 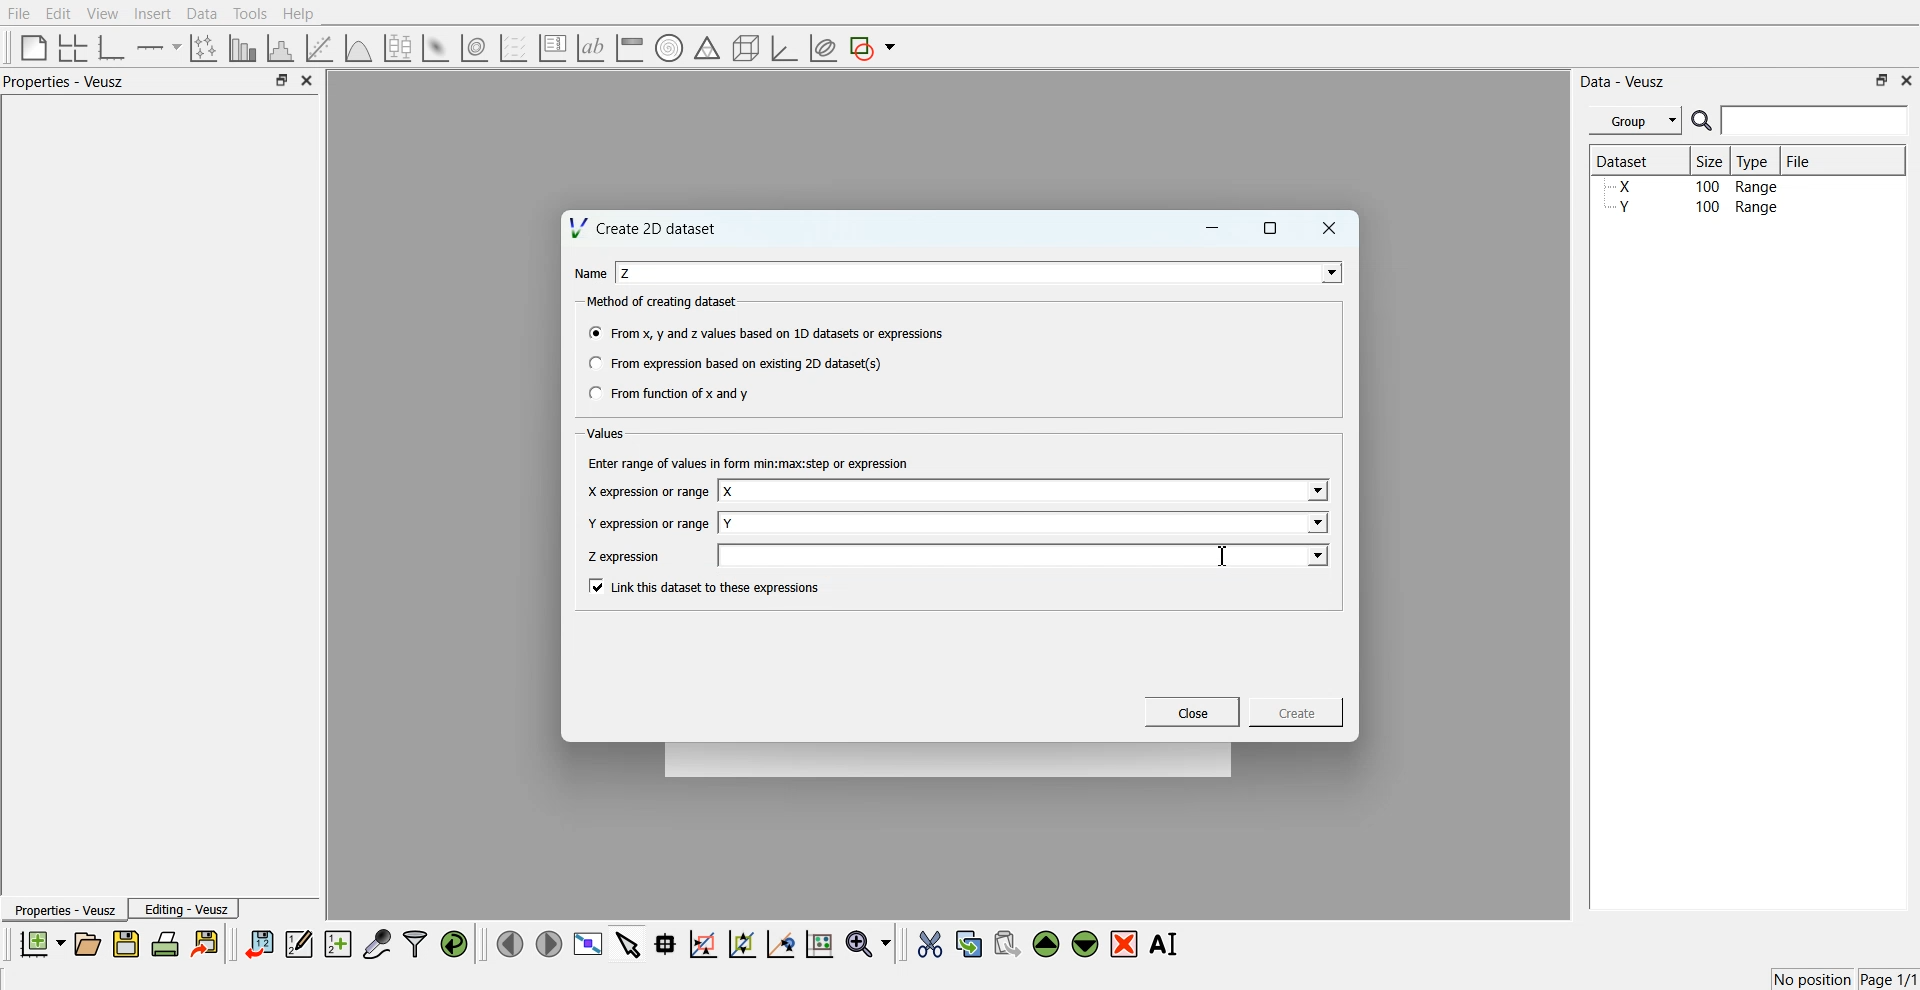 I want to click on Paste widget from the clipboard, so click(x=1007, y=942).